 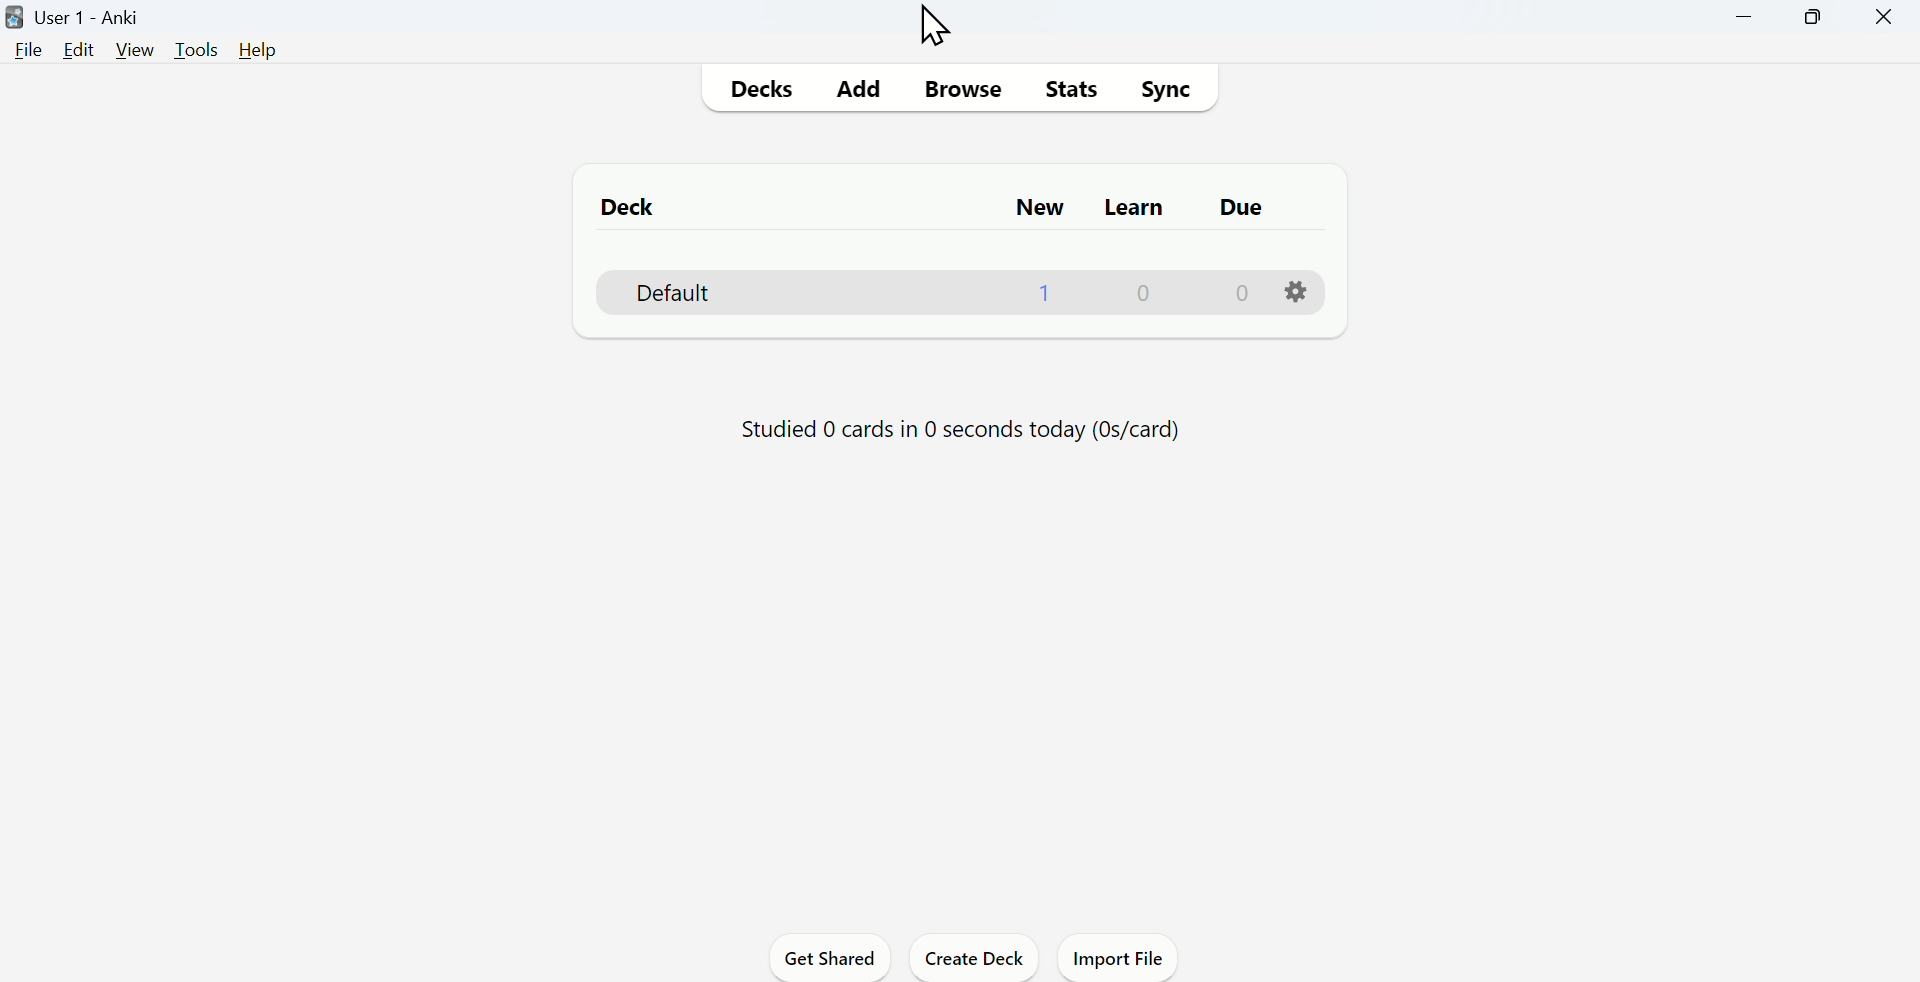 What do you see at coordinates (199, 48) in the screenshot?
I see `Tools` at bounding box center [199, 48].